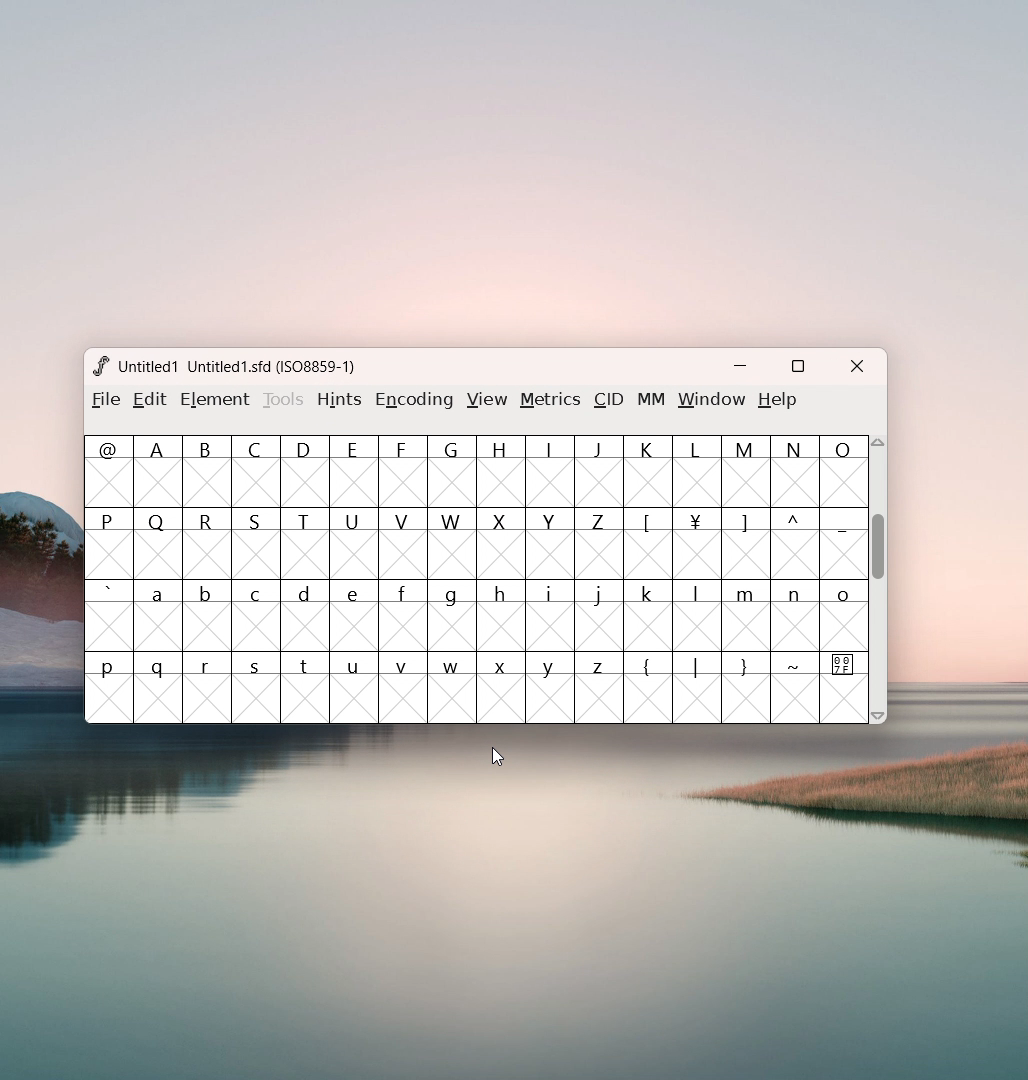  I want to click on edit, so click(150, 402).